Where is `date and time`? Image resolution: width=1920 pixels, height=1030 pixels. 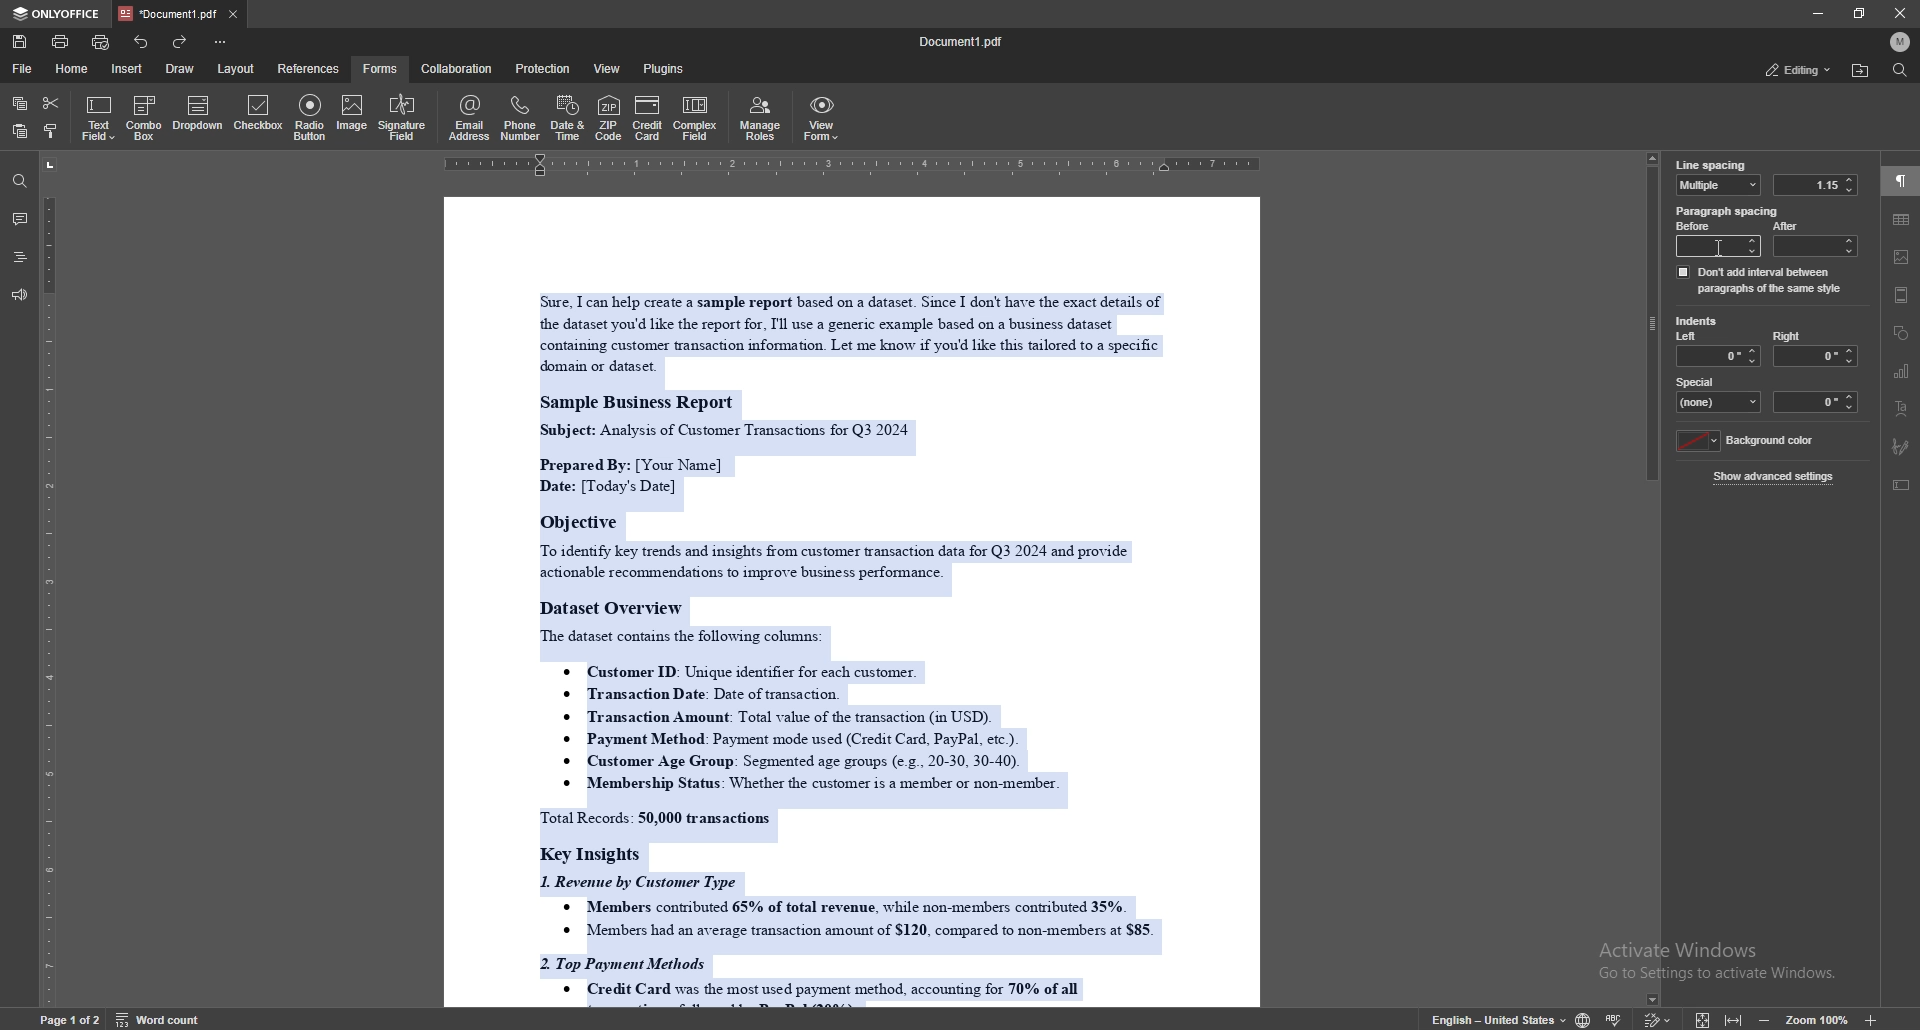
date and time is located at coordinates (567, 118).